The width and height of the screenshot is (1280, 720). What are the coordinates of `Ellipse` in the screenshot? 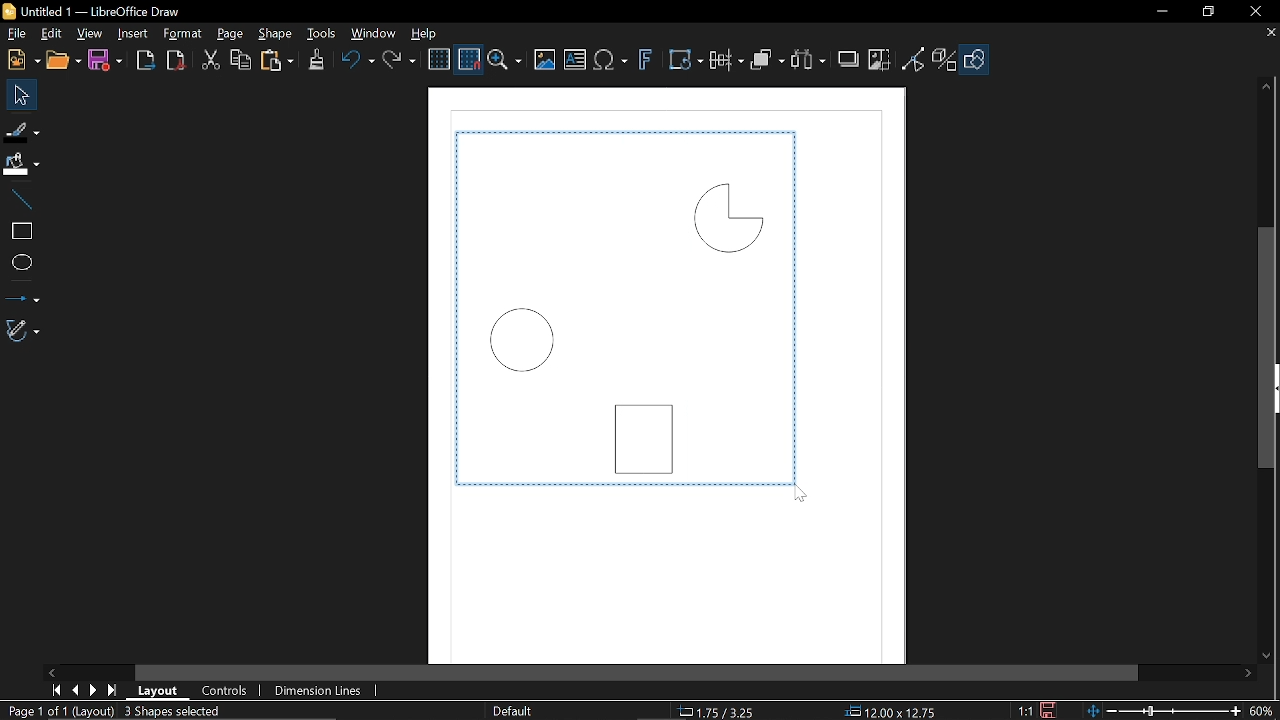 It's located at (20, 263).